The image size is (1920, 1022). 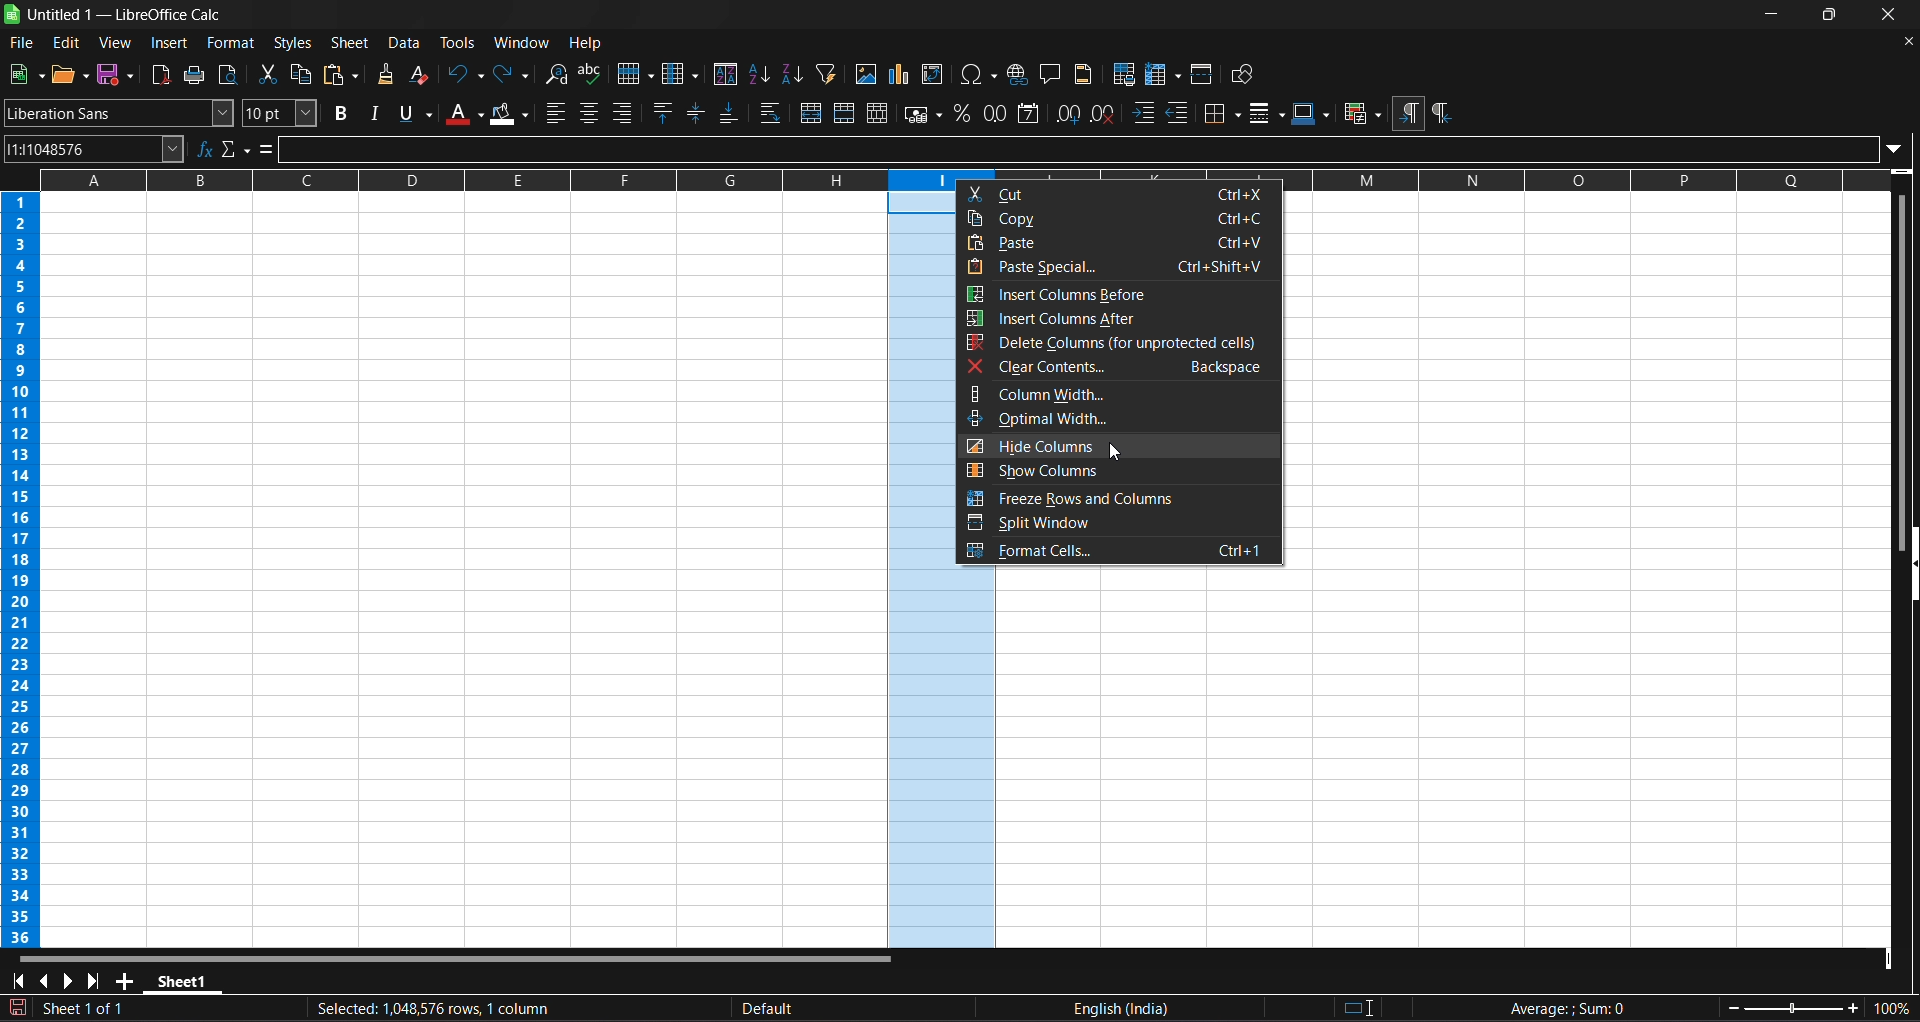 I want to click on sheet, so click(x=349, y=42).